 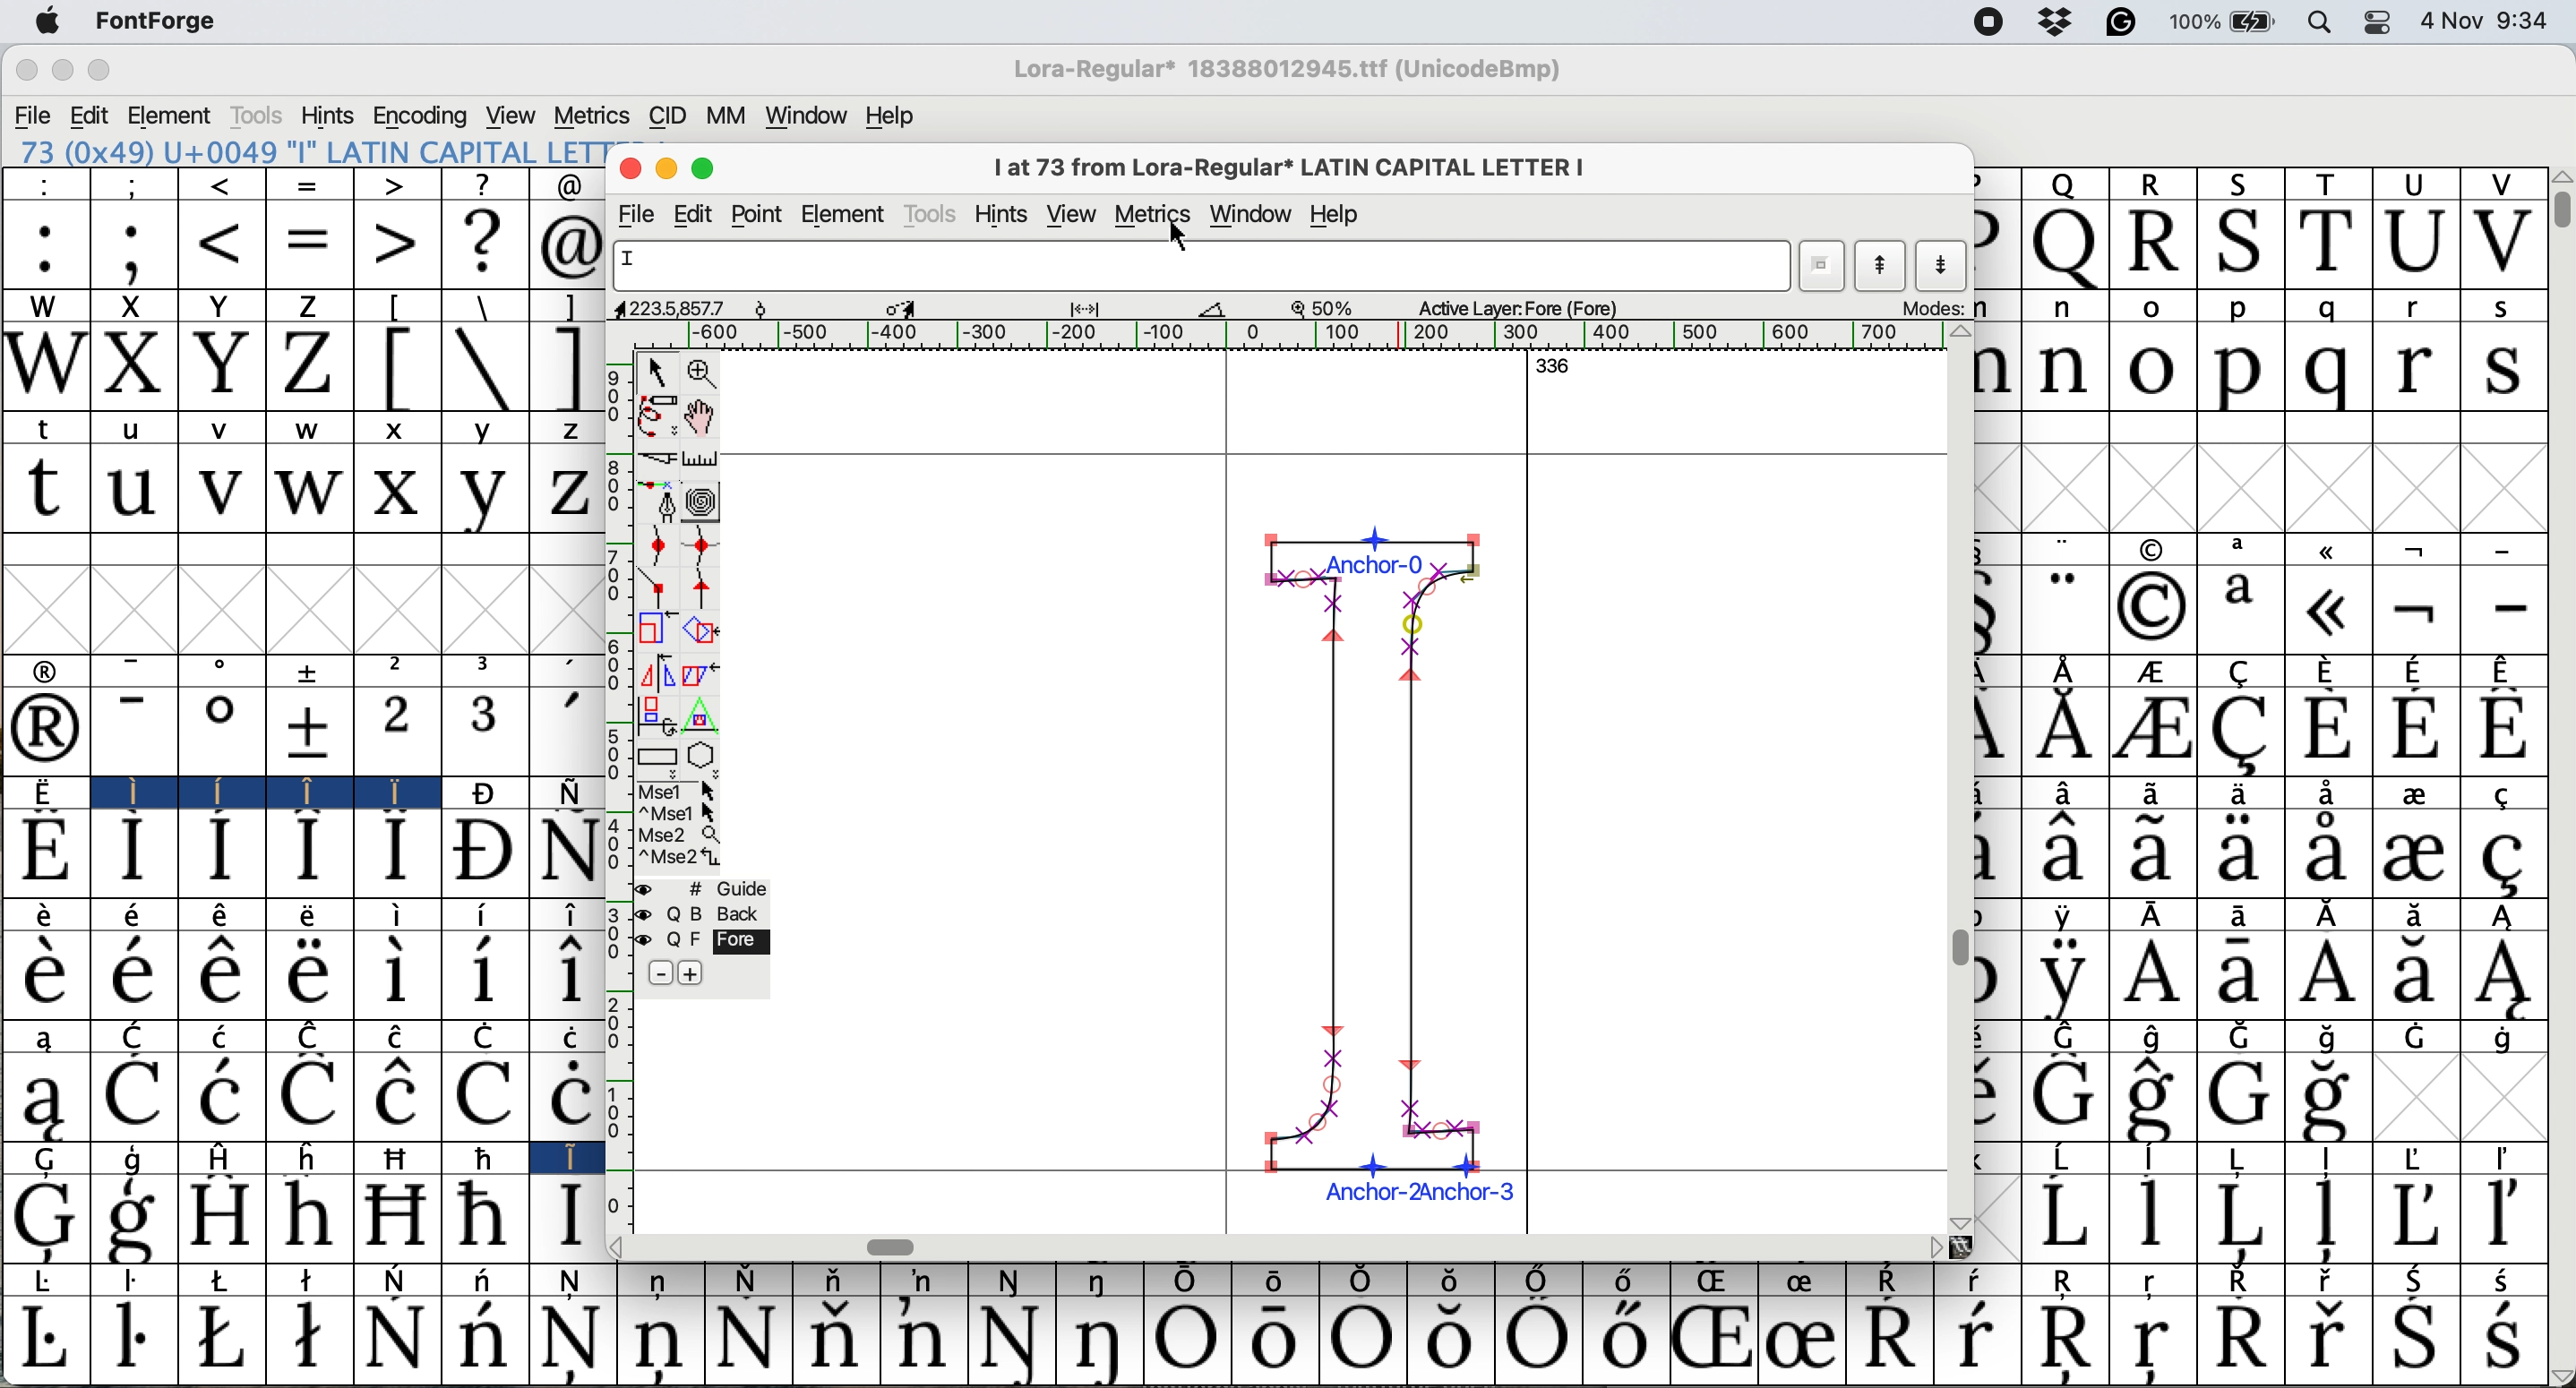 What do you see at coordinates (2509, 1158) in the screenshot?
I see `Symbol` at bounding box center [2509, 1158].